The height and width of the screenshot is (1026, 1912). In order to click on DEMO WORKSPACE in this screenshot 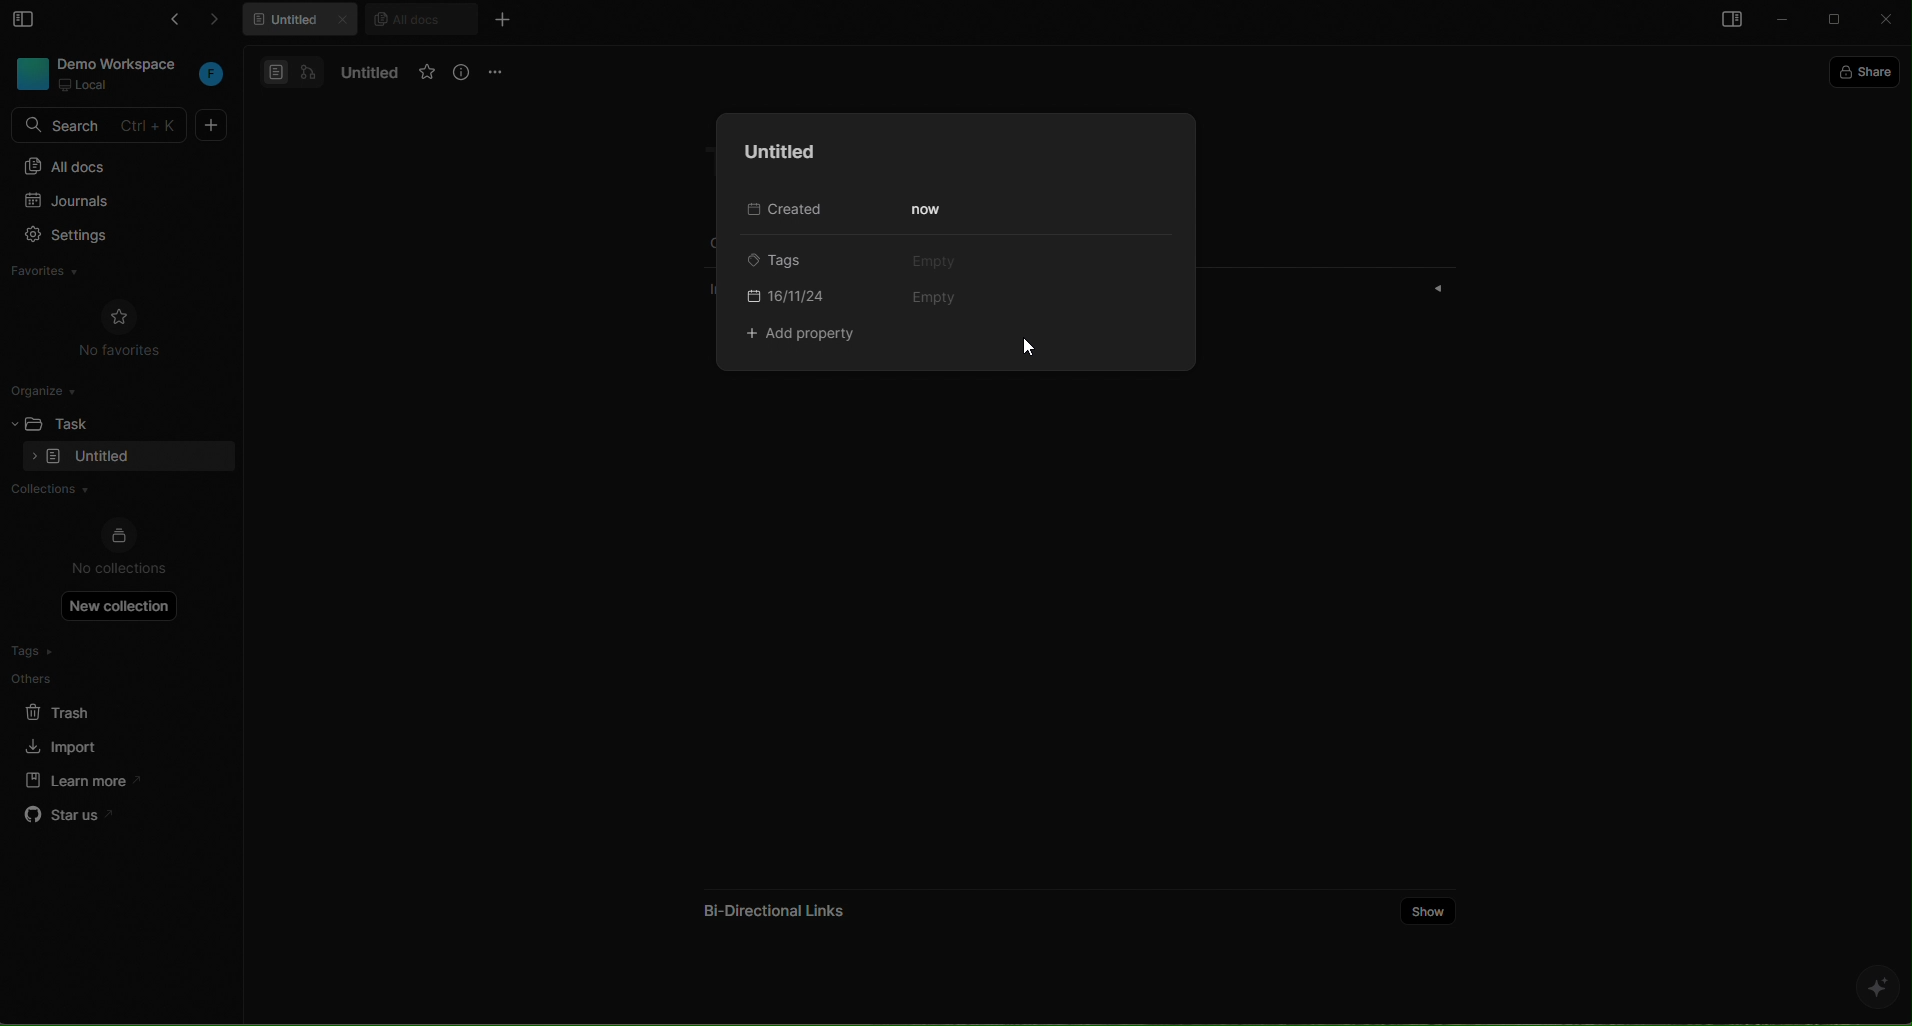, I will do `click(123, 63)`.